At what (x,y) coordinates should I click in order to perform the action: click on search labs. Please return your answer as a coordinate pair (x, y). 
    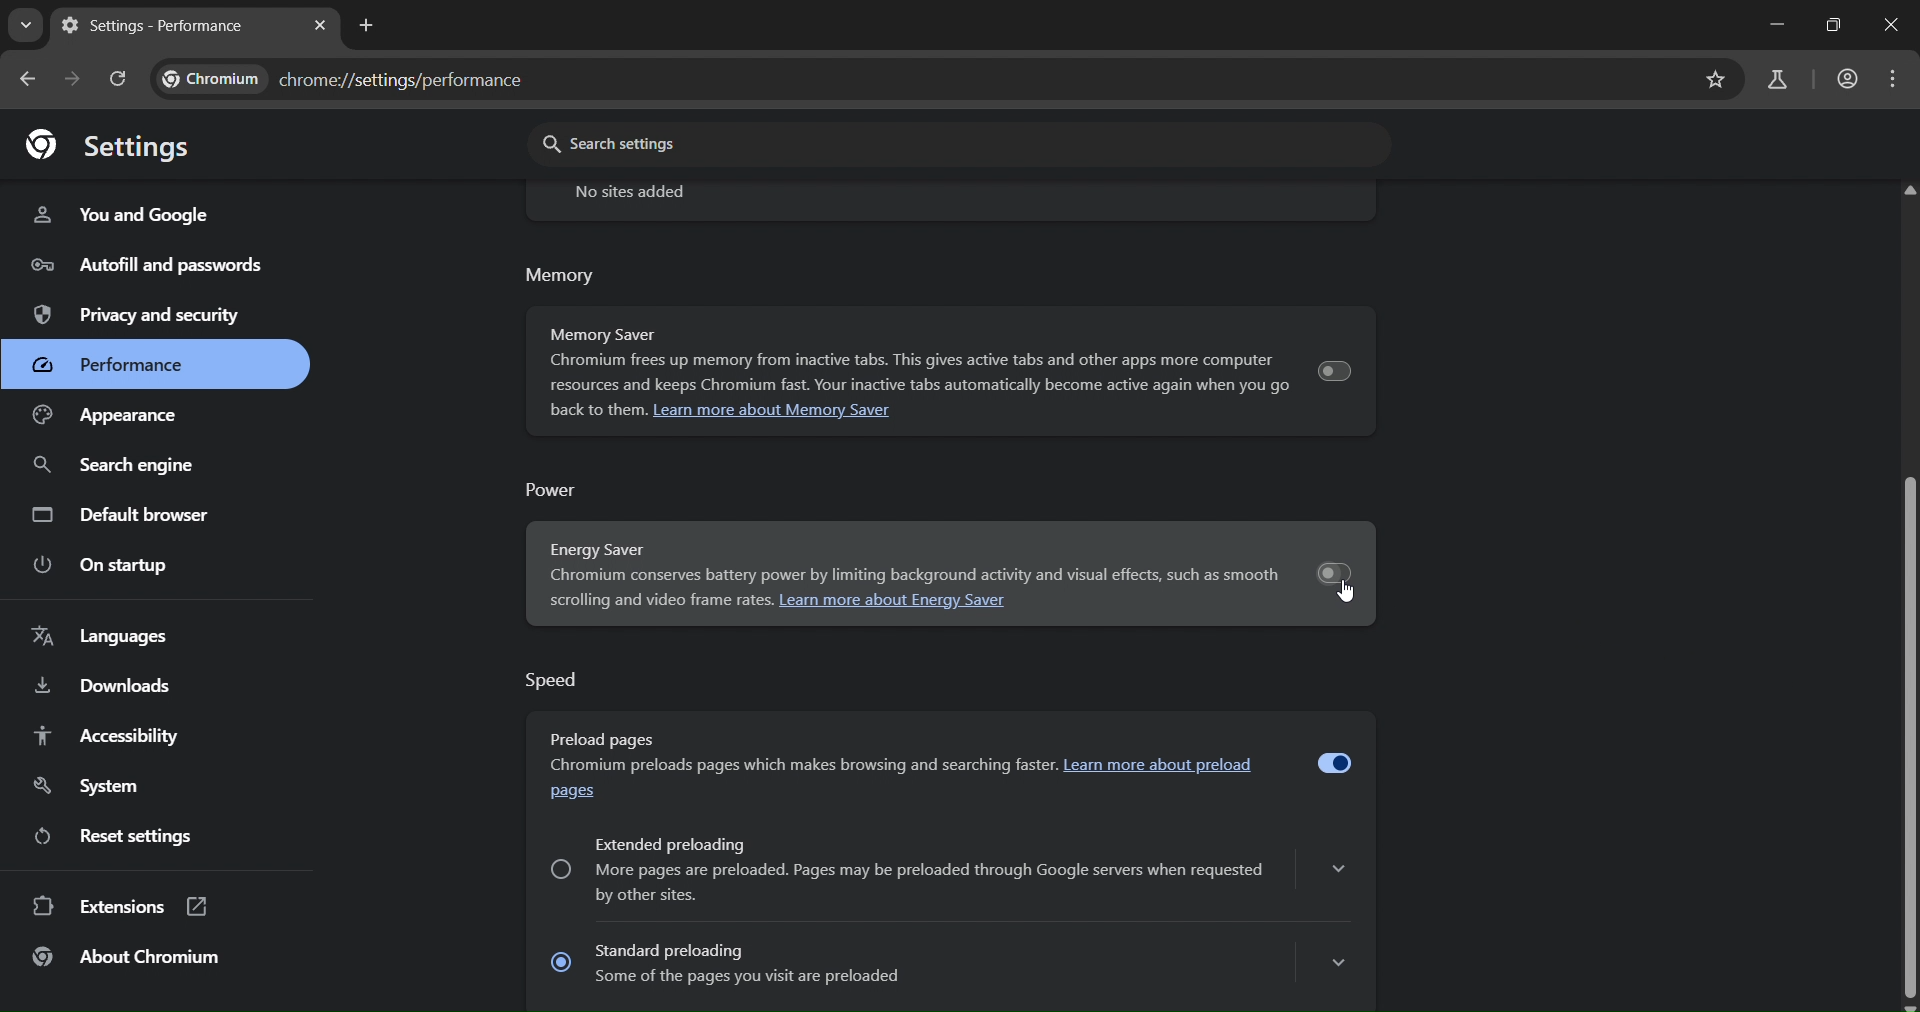
    Looking at the image, I should click on (1780, 81).